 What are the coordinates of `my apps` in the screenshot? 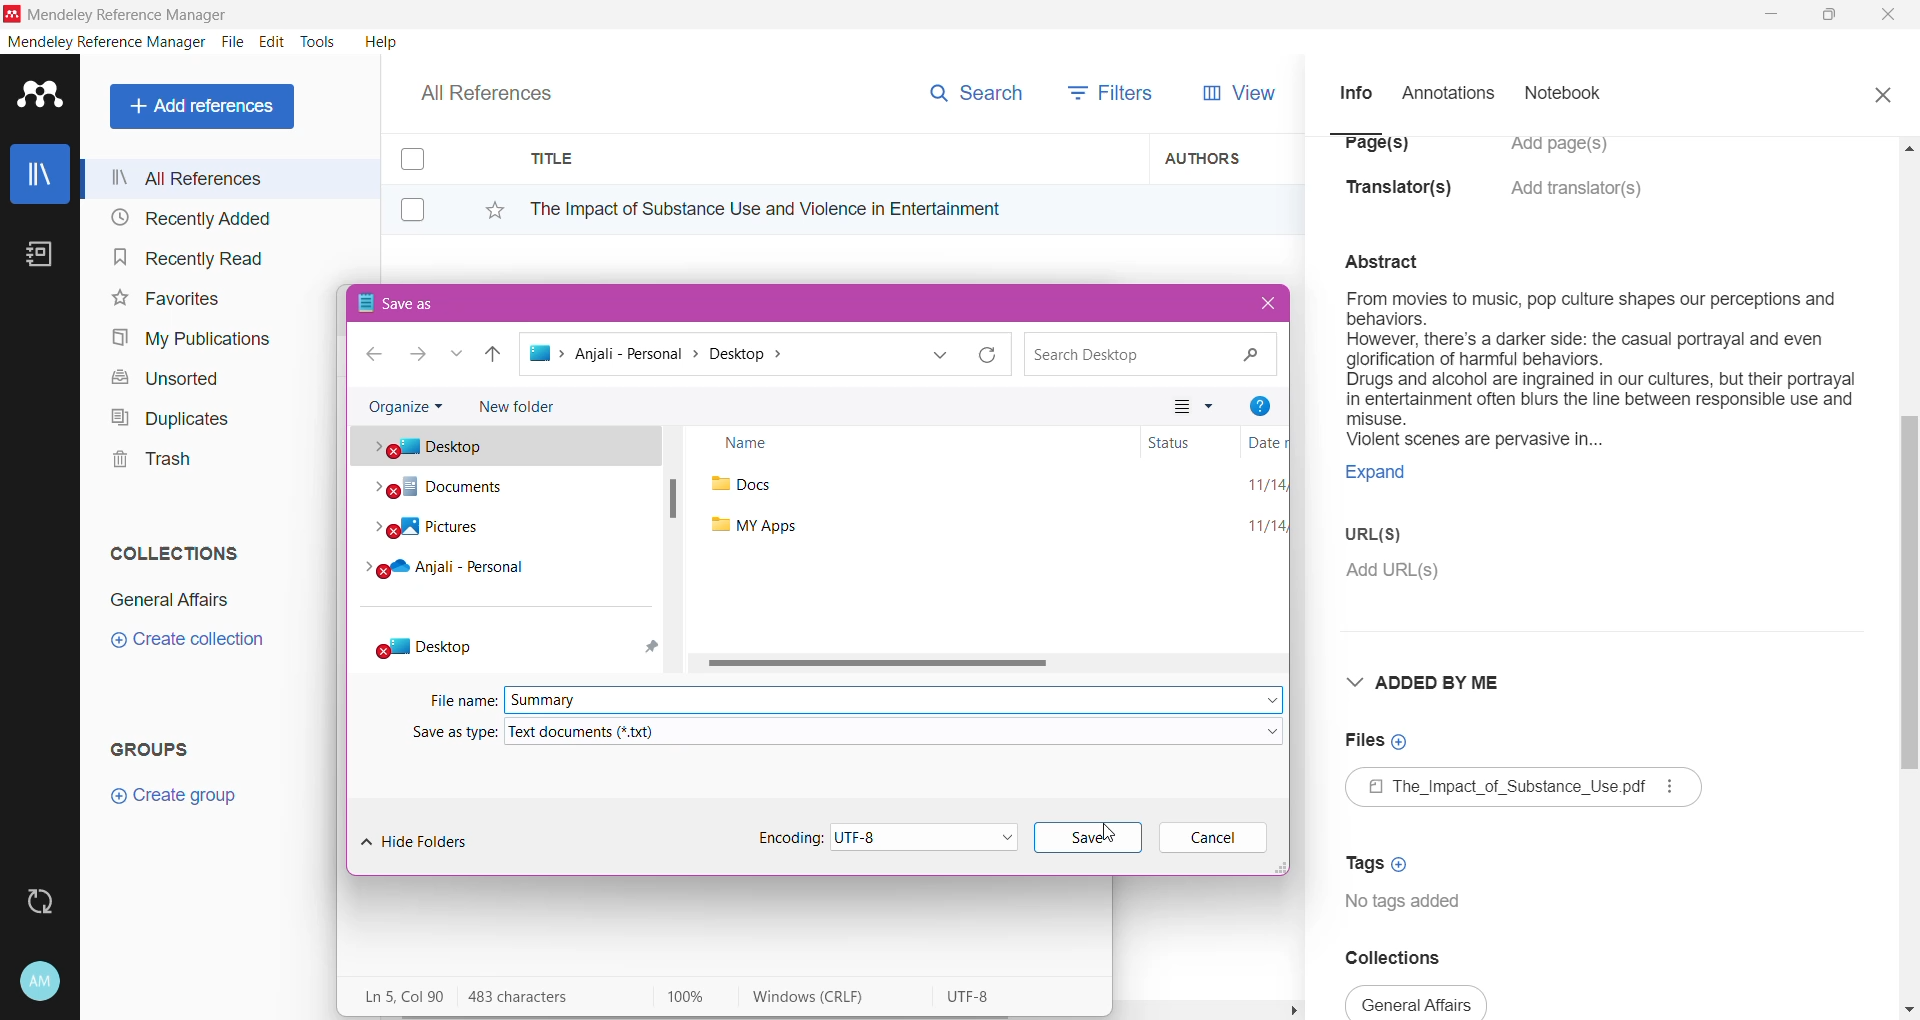 It's located at (754, 526).